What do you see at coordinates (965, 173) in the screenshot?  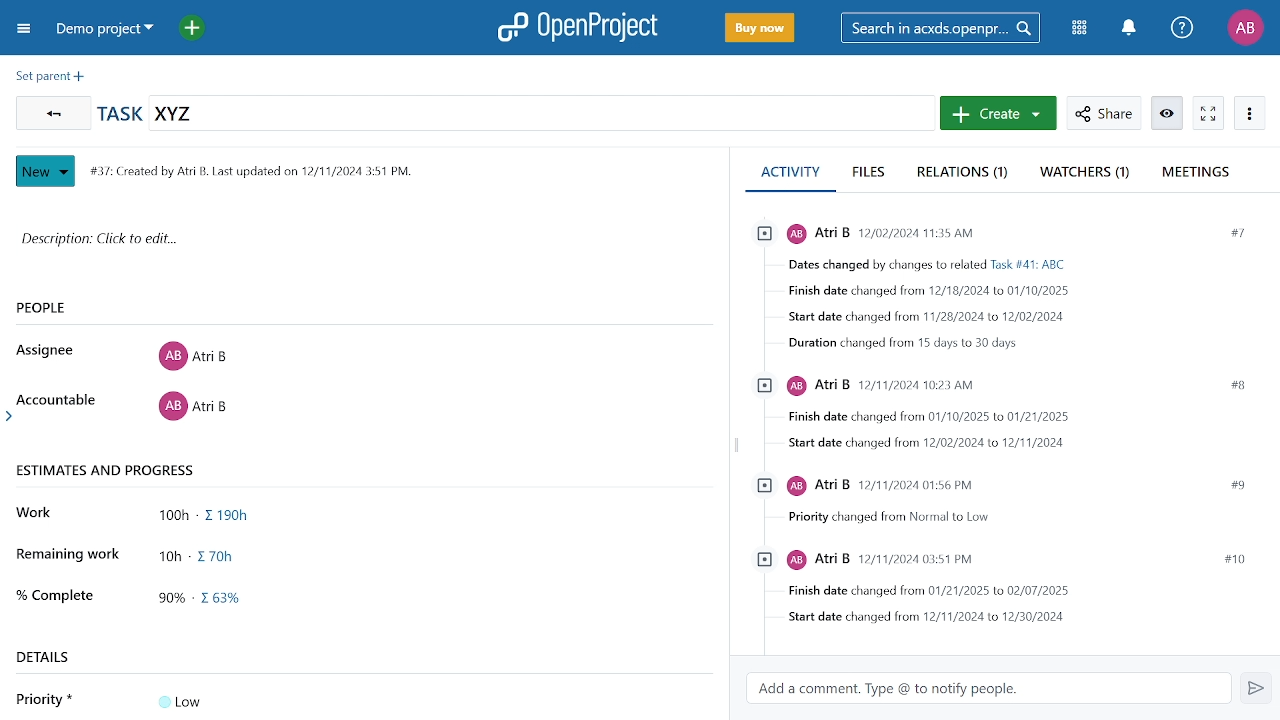 I see `Relations` at bounding box center [965, 173].